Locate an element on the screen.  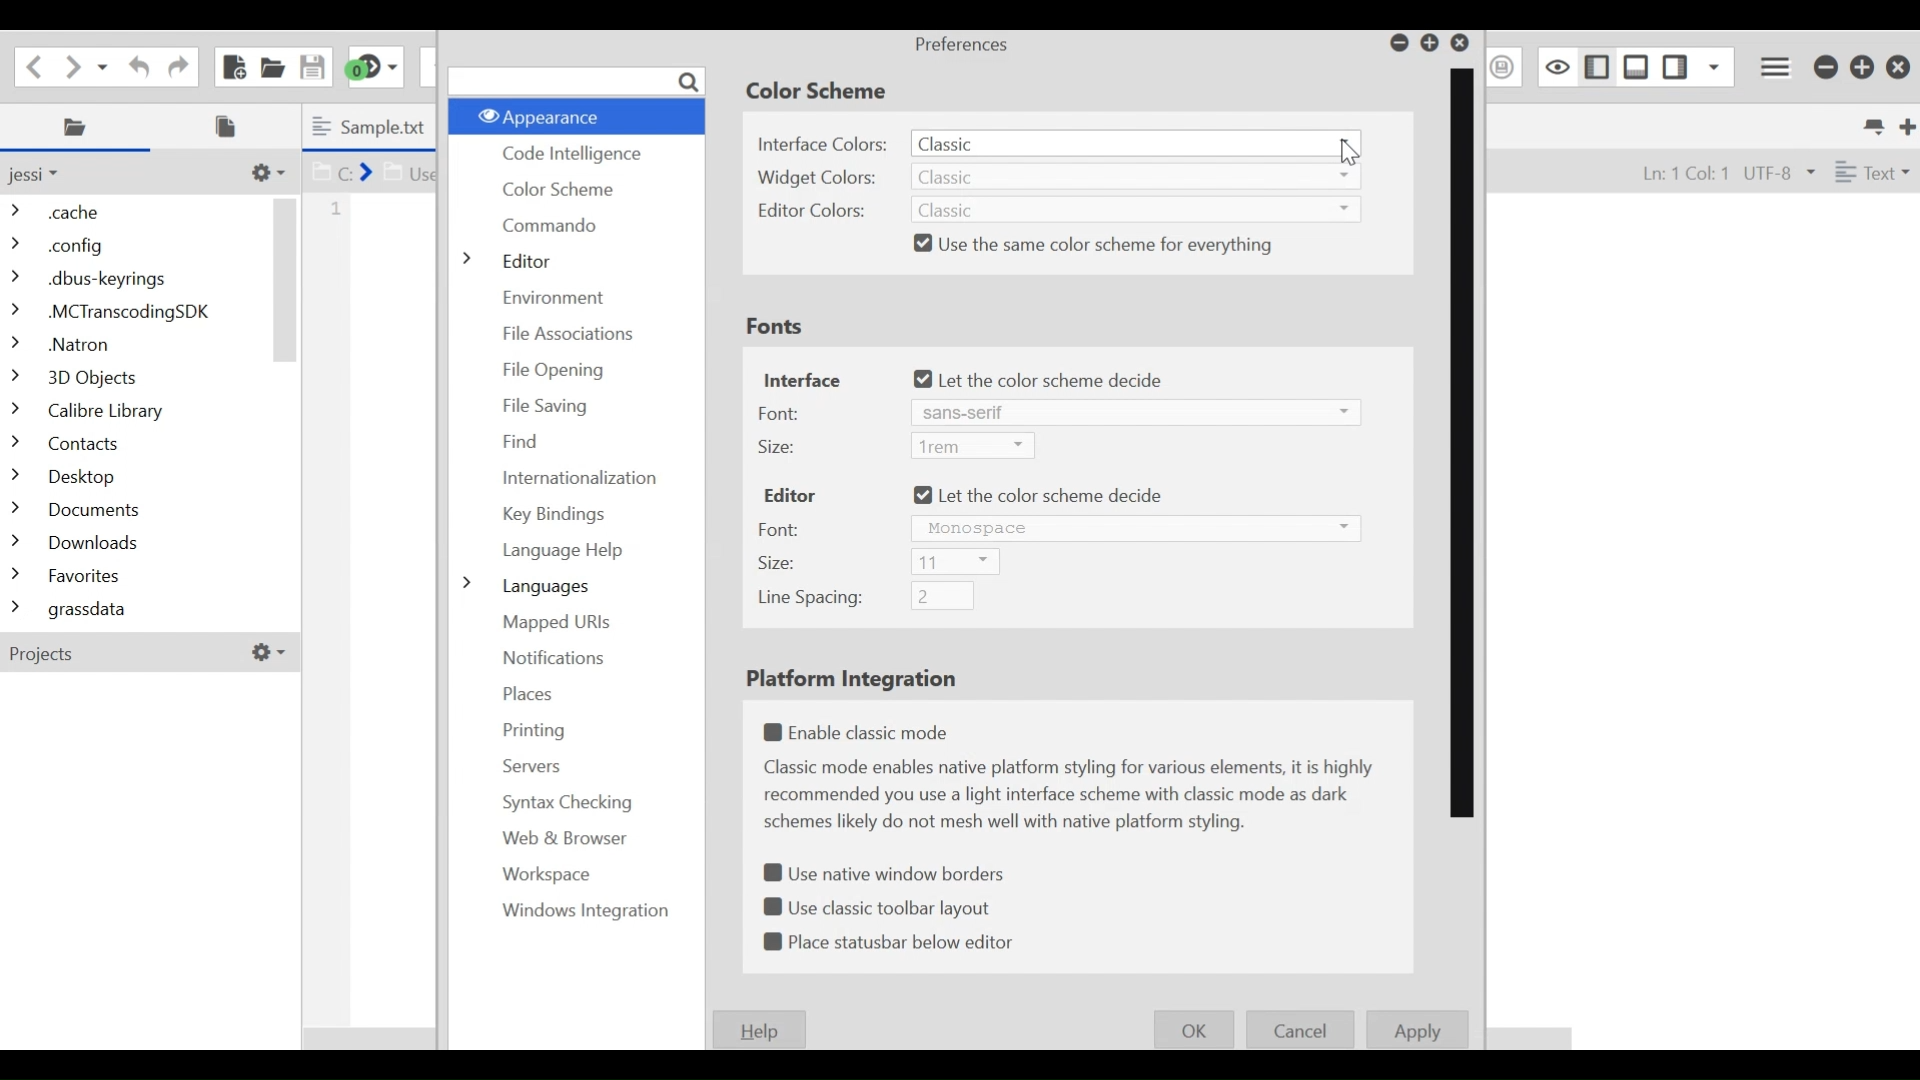
search is located at coordinates (576, 81).